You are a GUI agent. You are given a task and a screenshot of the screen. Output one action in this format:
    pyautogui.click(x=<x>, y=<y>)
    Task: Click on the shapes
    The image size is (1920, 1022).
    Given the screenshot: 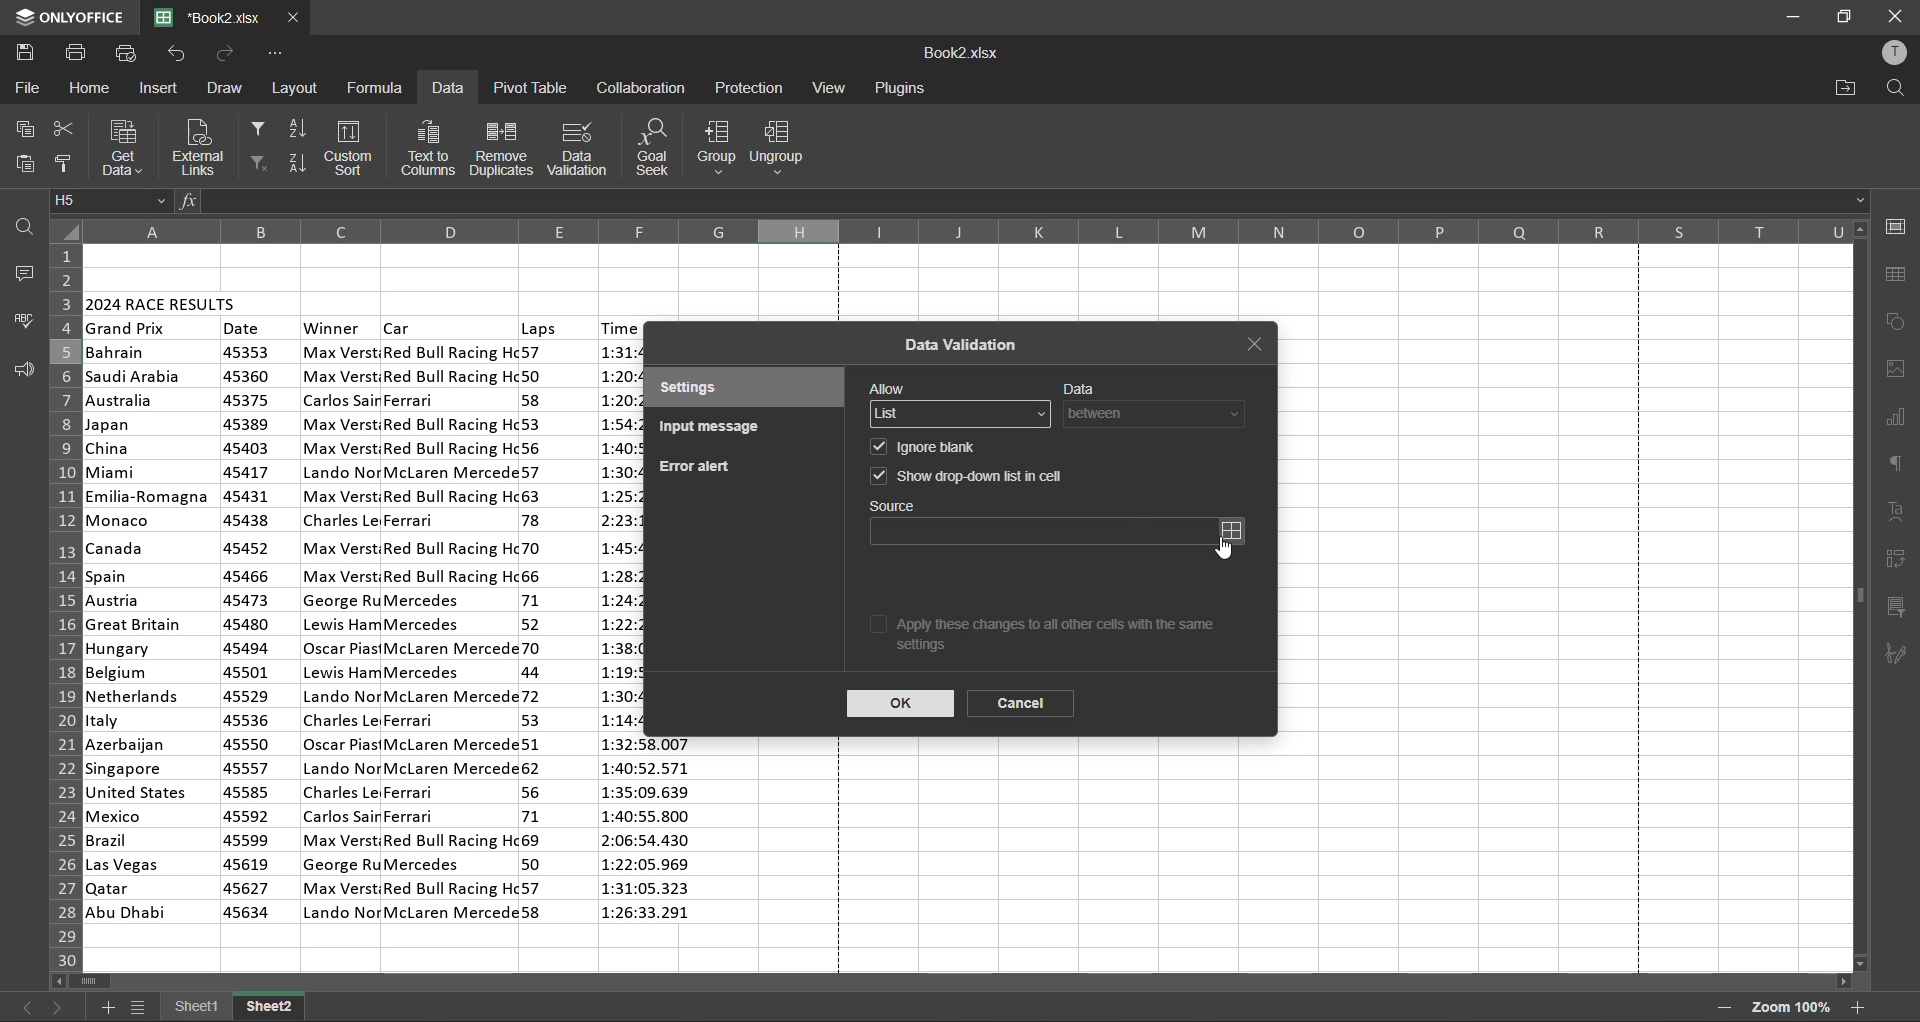 What is the action you would take?
    pyautogui.click(x=1897, y=323)
    